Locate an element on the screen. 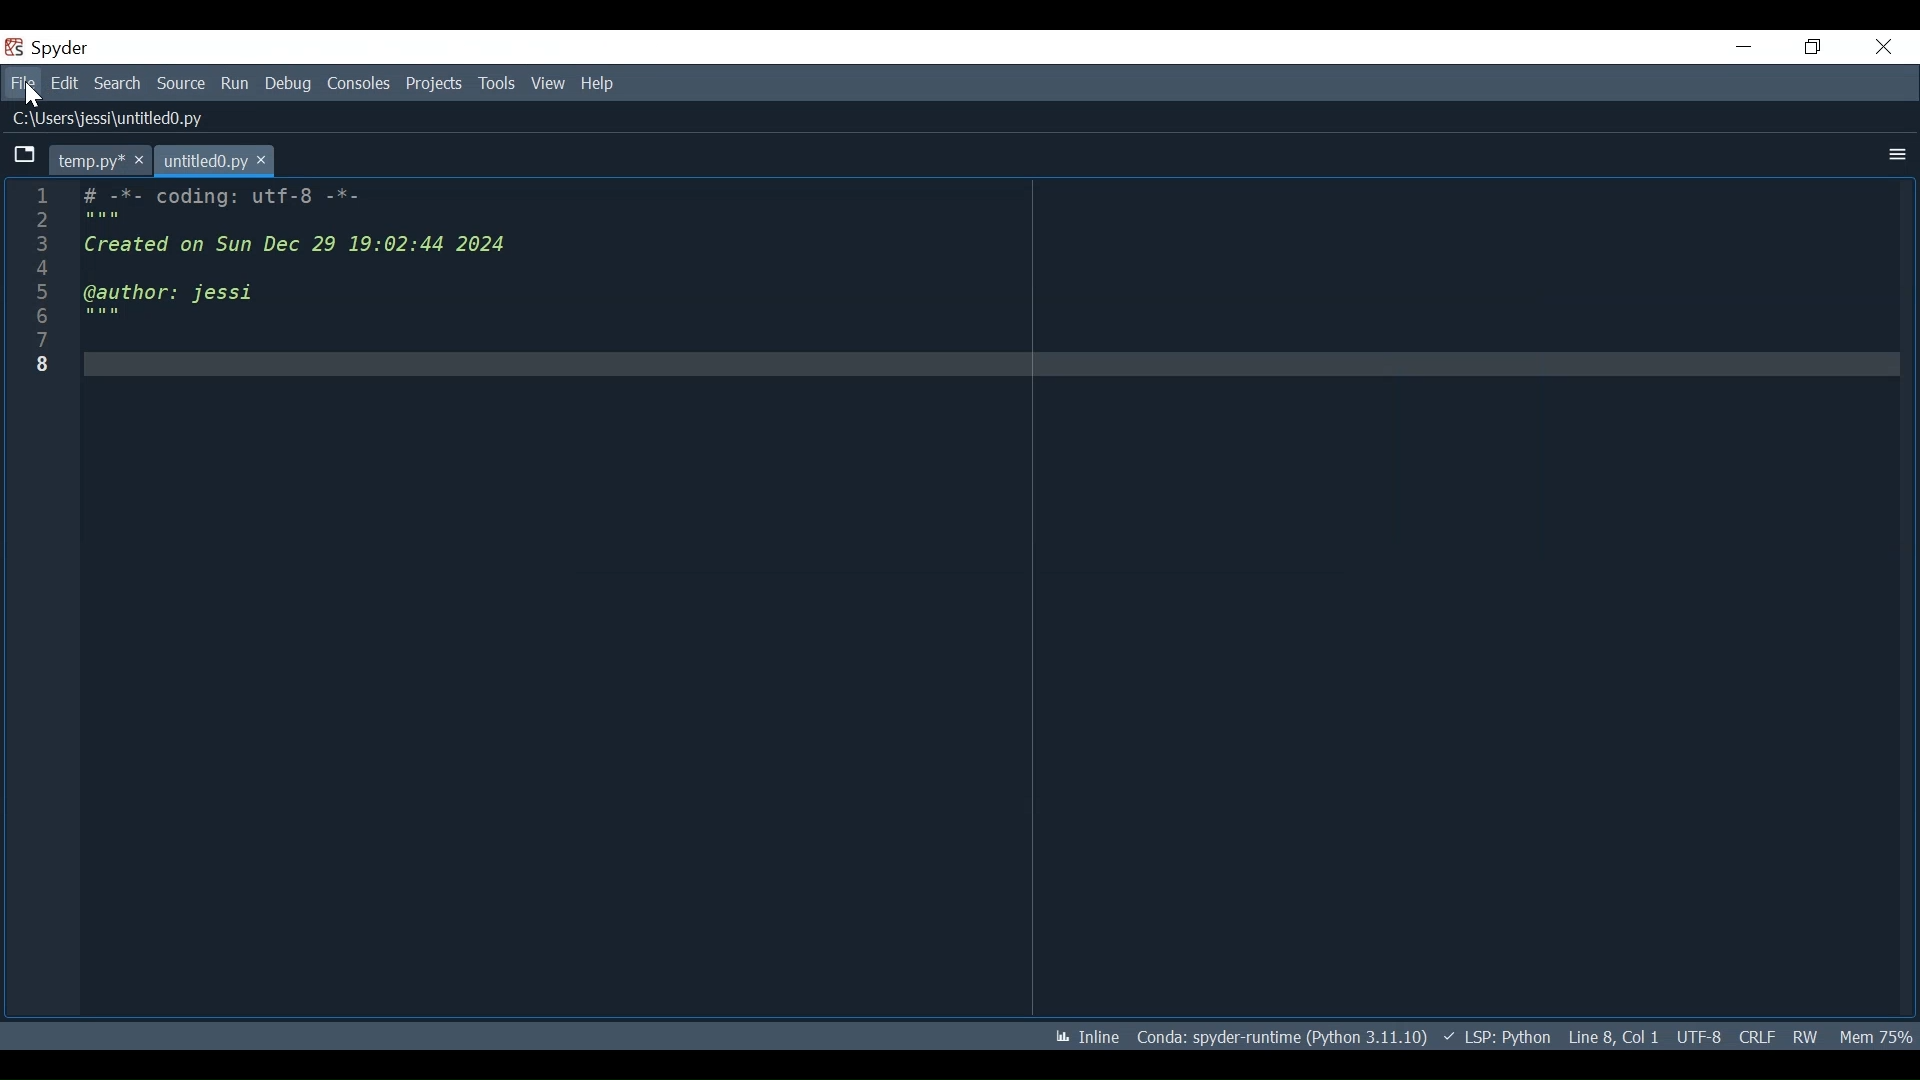  Close is located at coordinates (1883, 46).